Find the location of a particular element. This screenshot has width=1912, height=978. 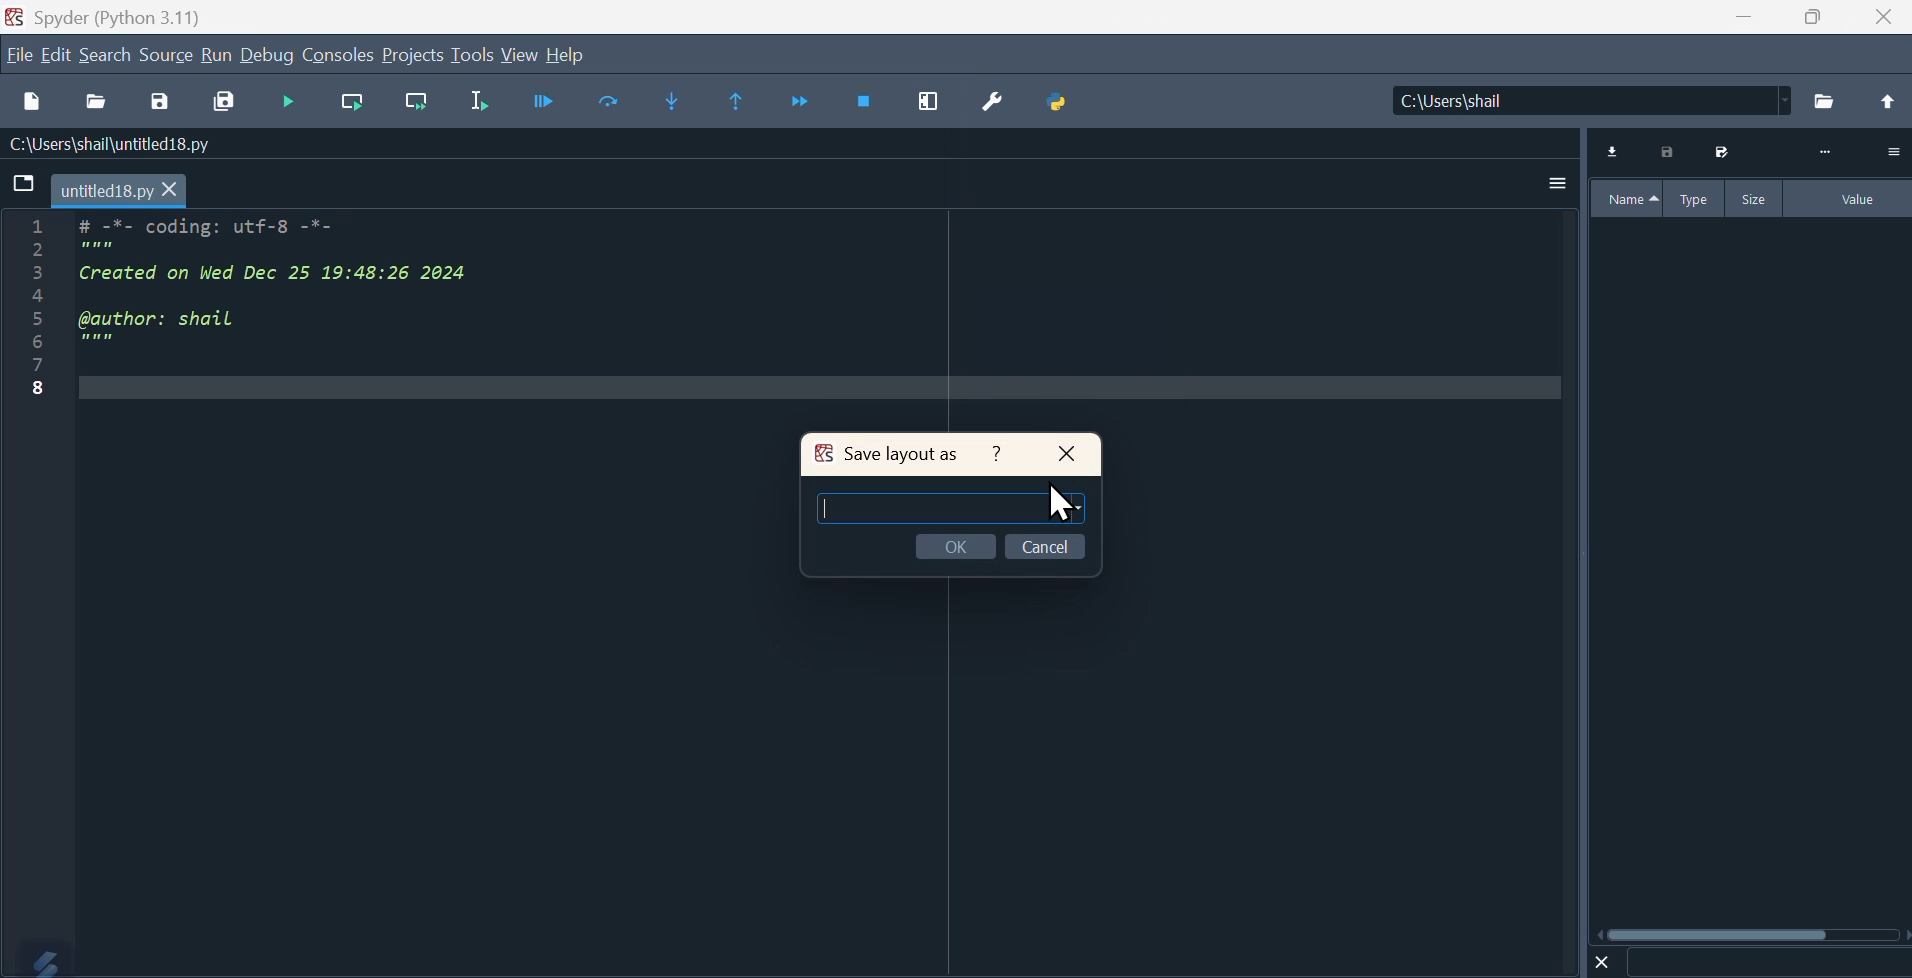

Logo is located at coordinates (37, 959).